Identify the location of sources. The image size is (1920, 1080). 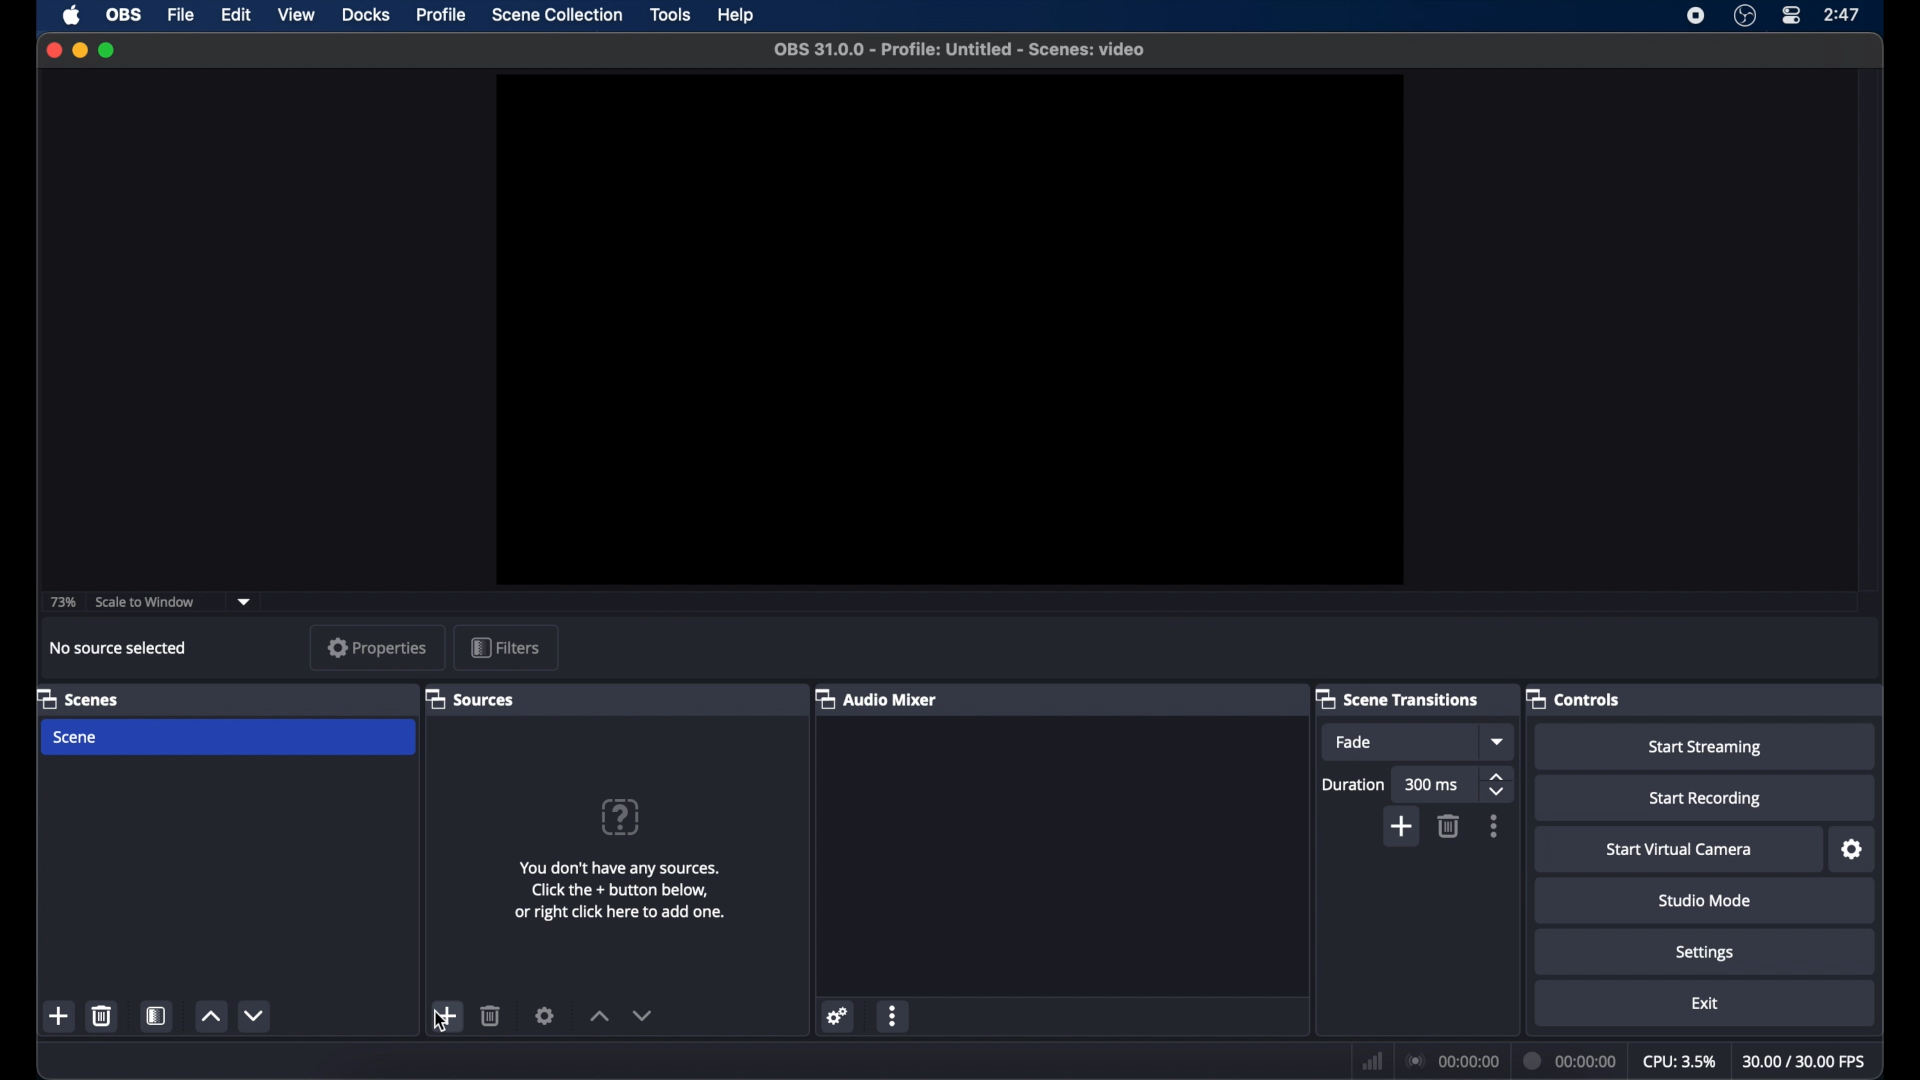
(472, 698).